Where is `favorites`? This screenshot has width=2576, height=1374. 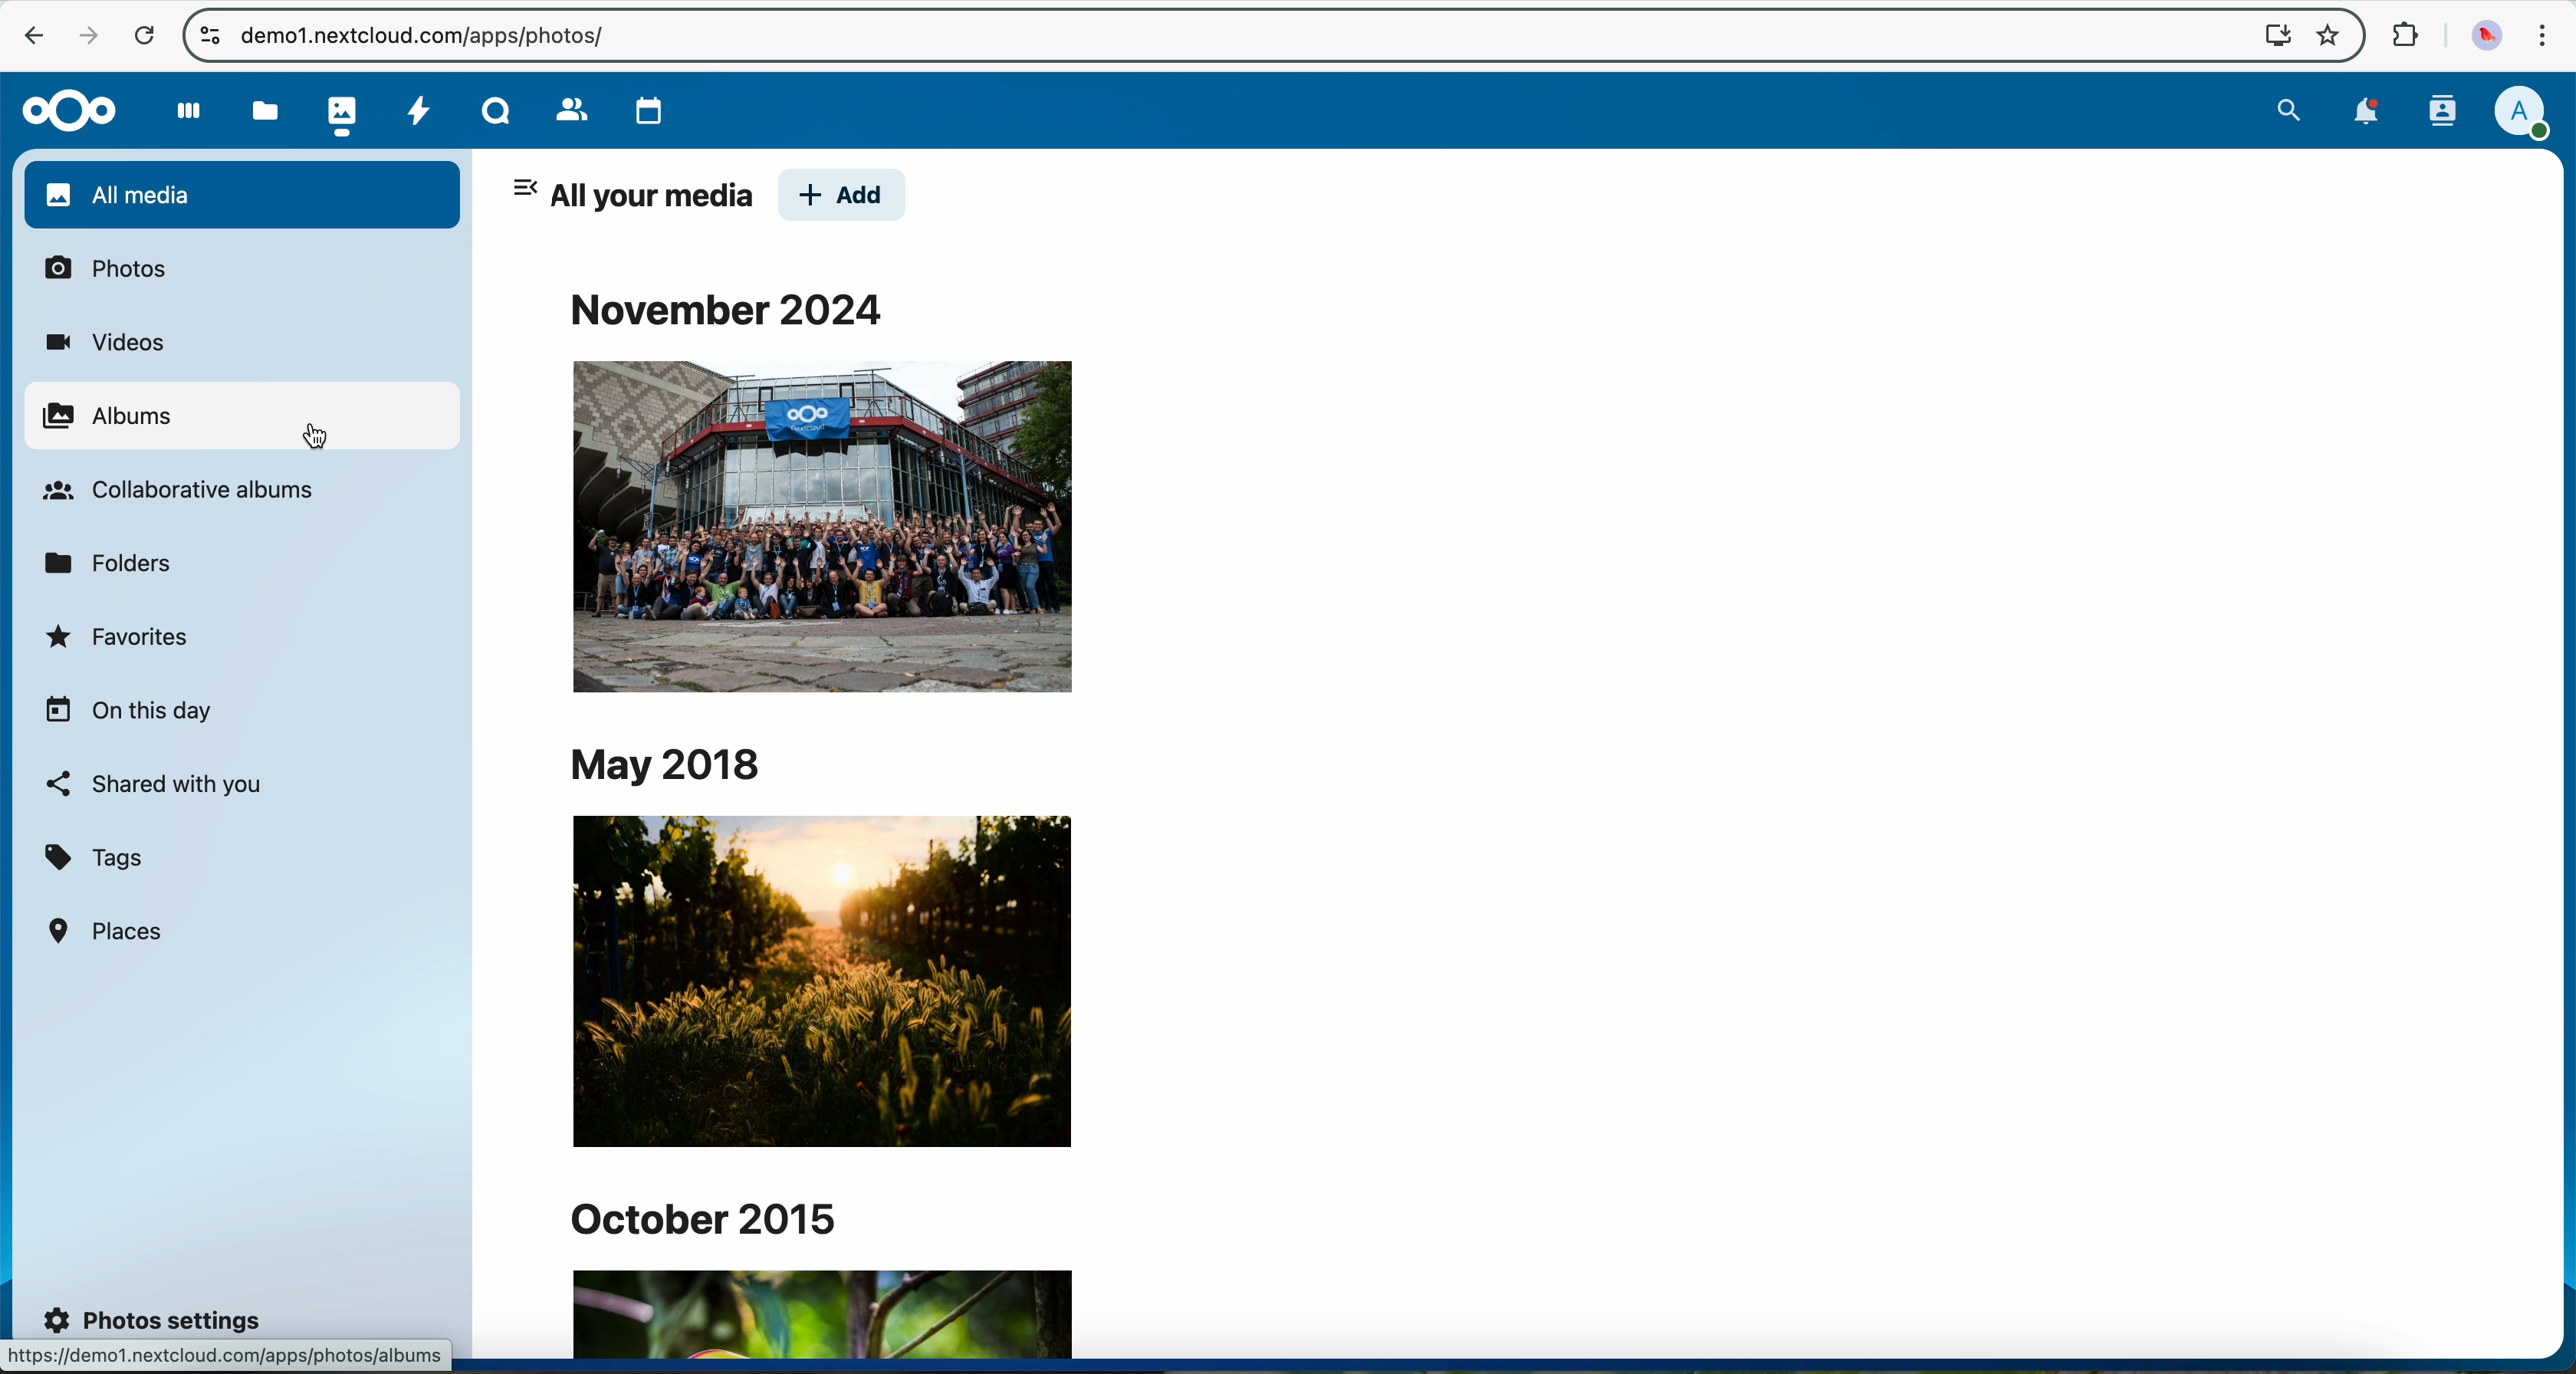
favorites is located at coordinates (2326, 38).